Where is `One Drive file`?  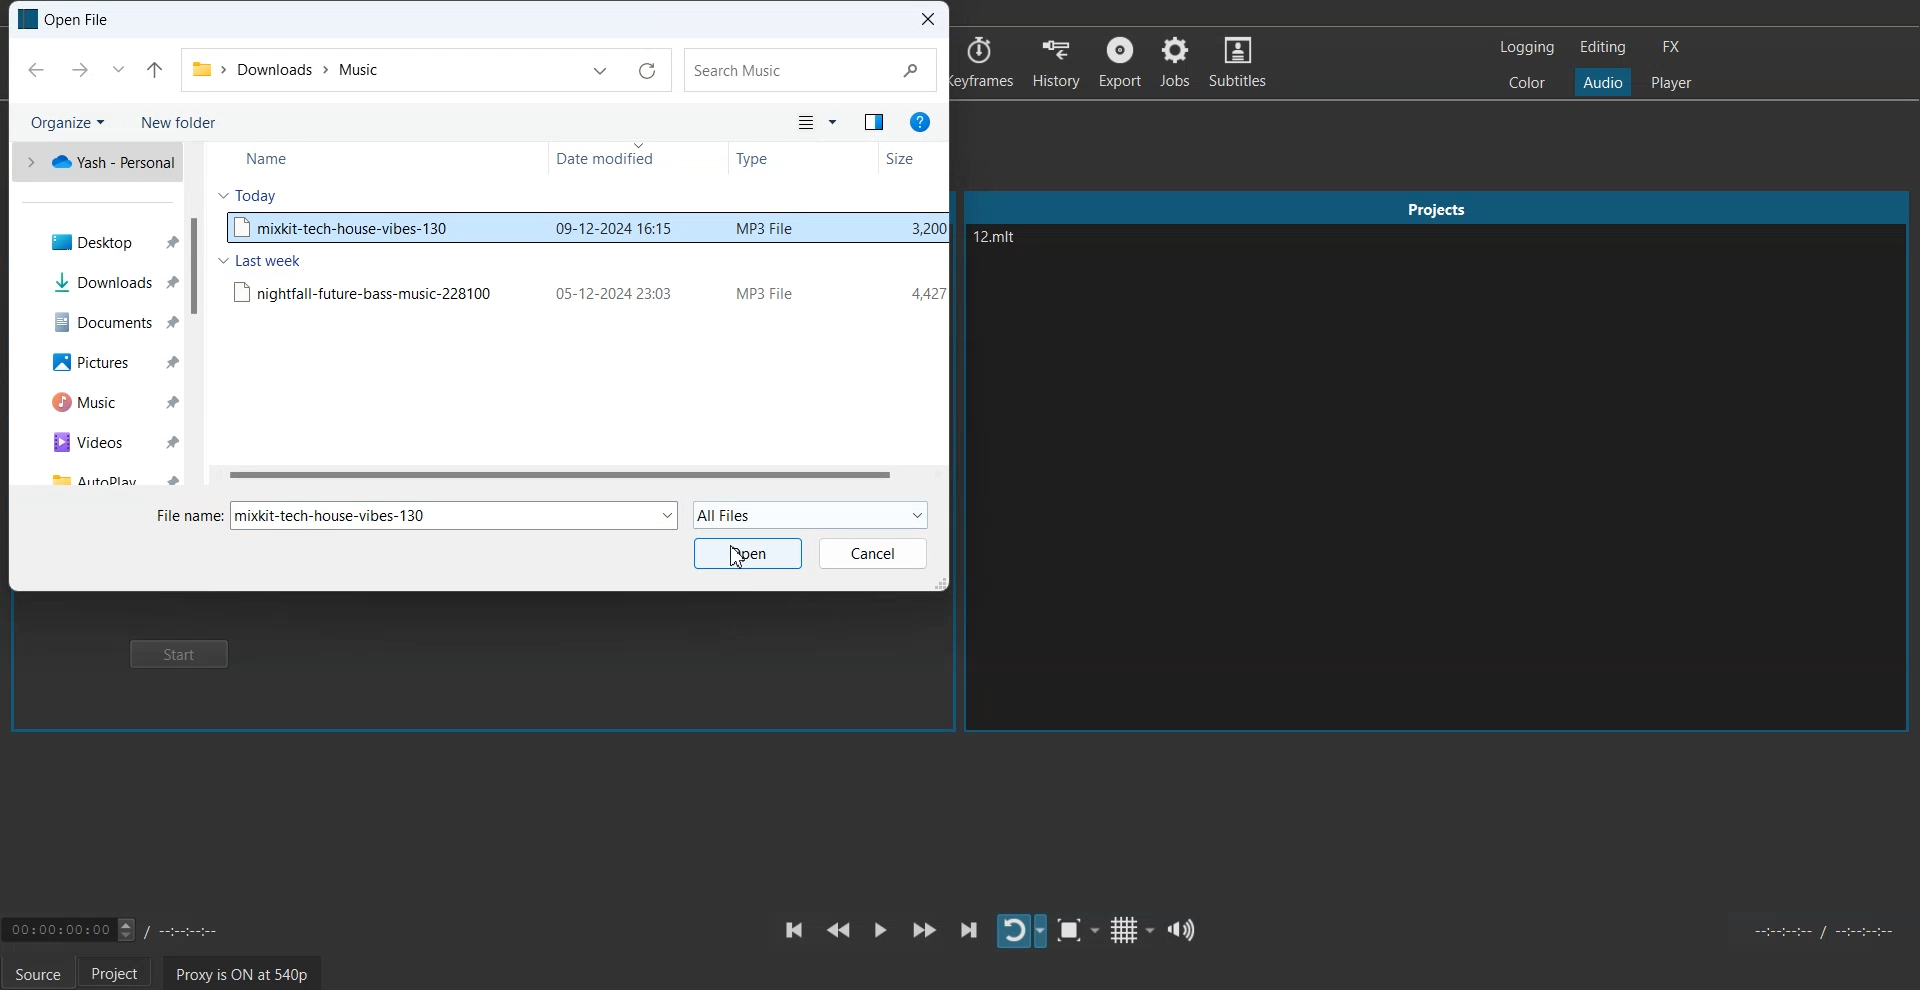
One Drive file is located at coordinates (95, 161).